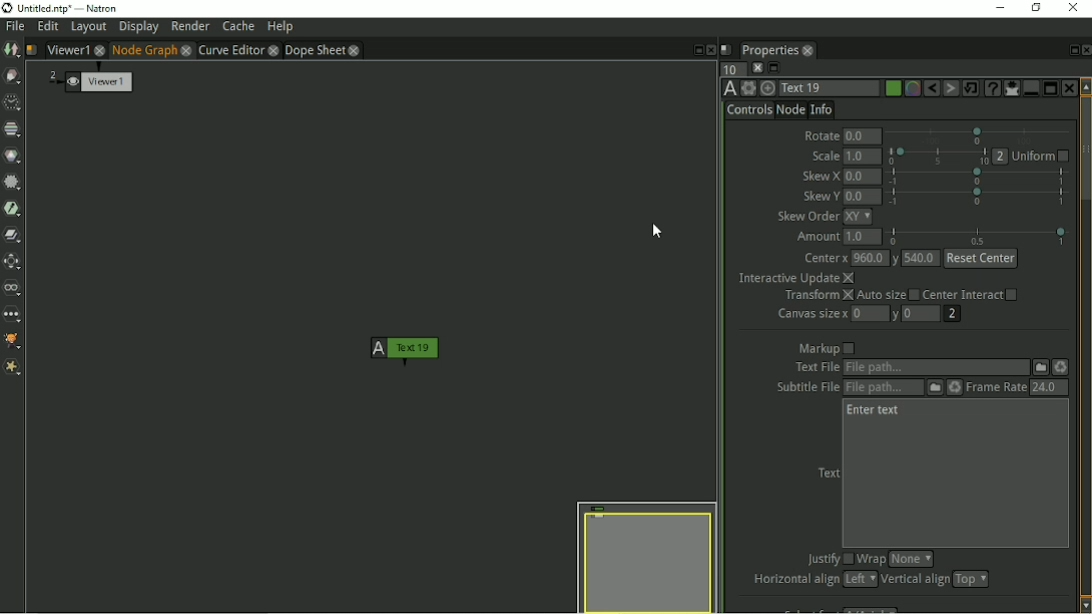 This screenshot has width=1092, height=614. I want to click on Redo, so click(951, 88).